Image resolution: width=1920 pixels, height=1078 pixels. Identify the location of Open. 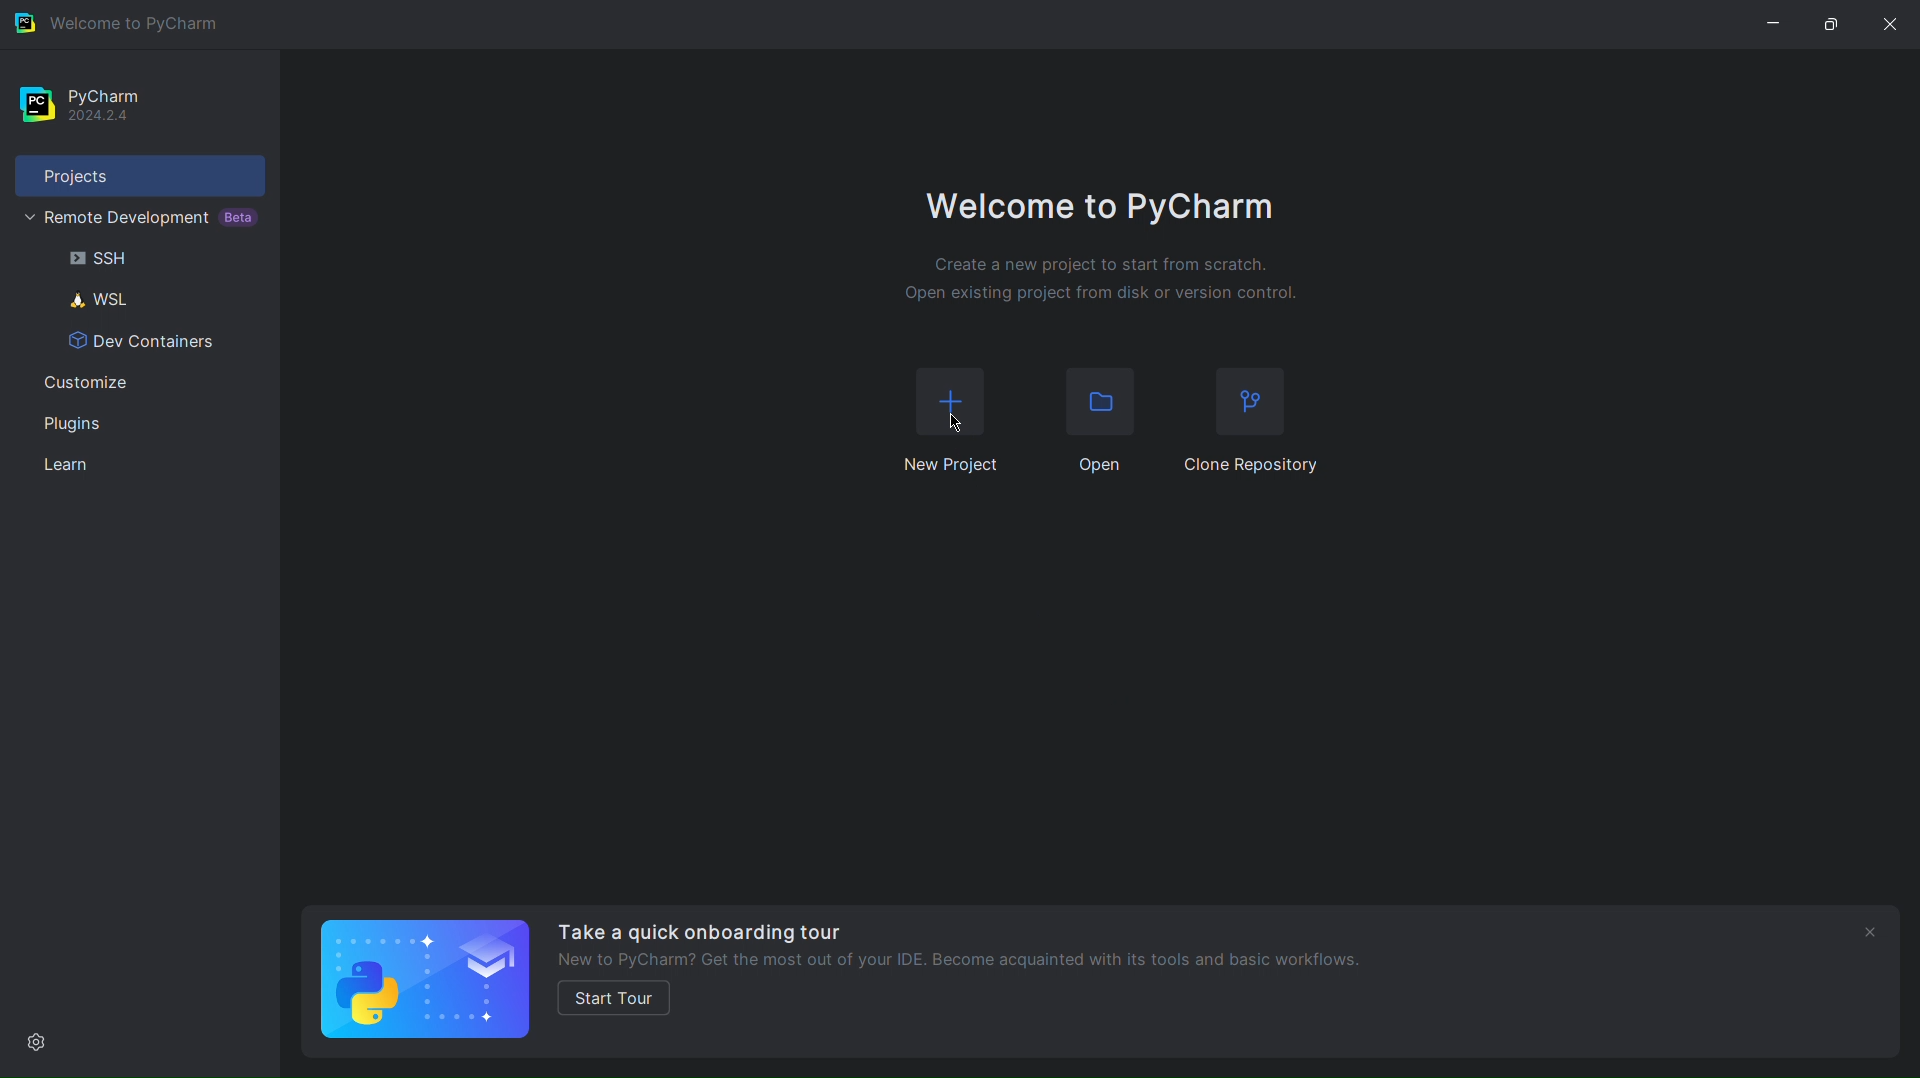
(1098, 424).